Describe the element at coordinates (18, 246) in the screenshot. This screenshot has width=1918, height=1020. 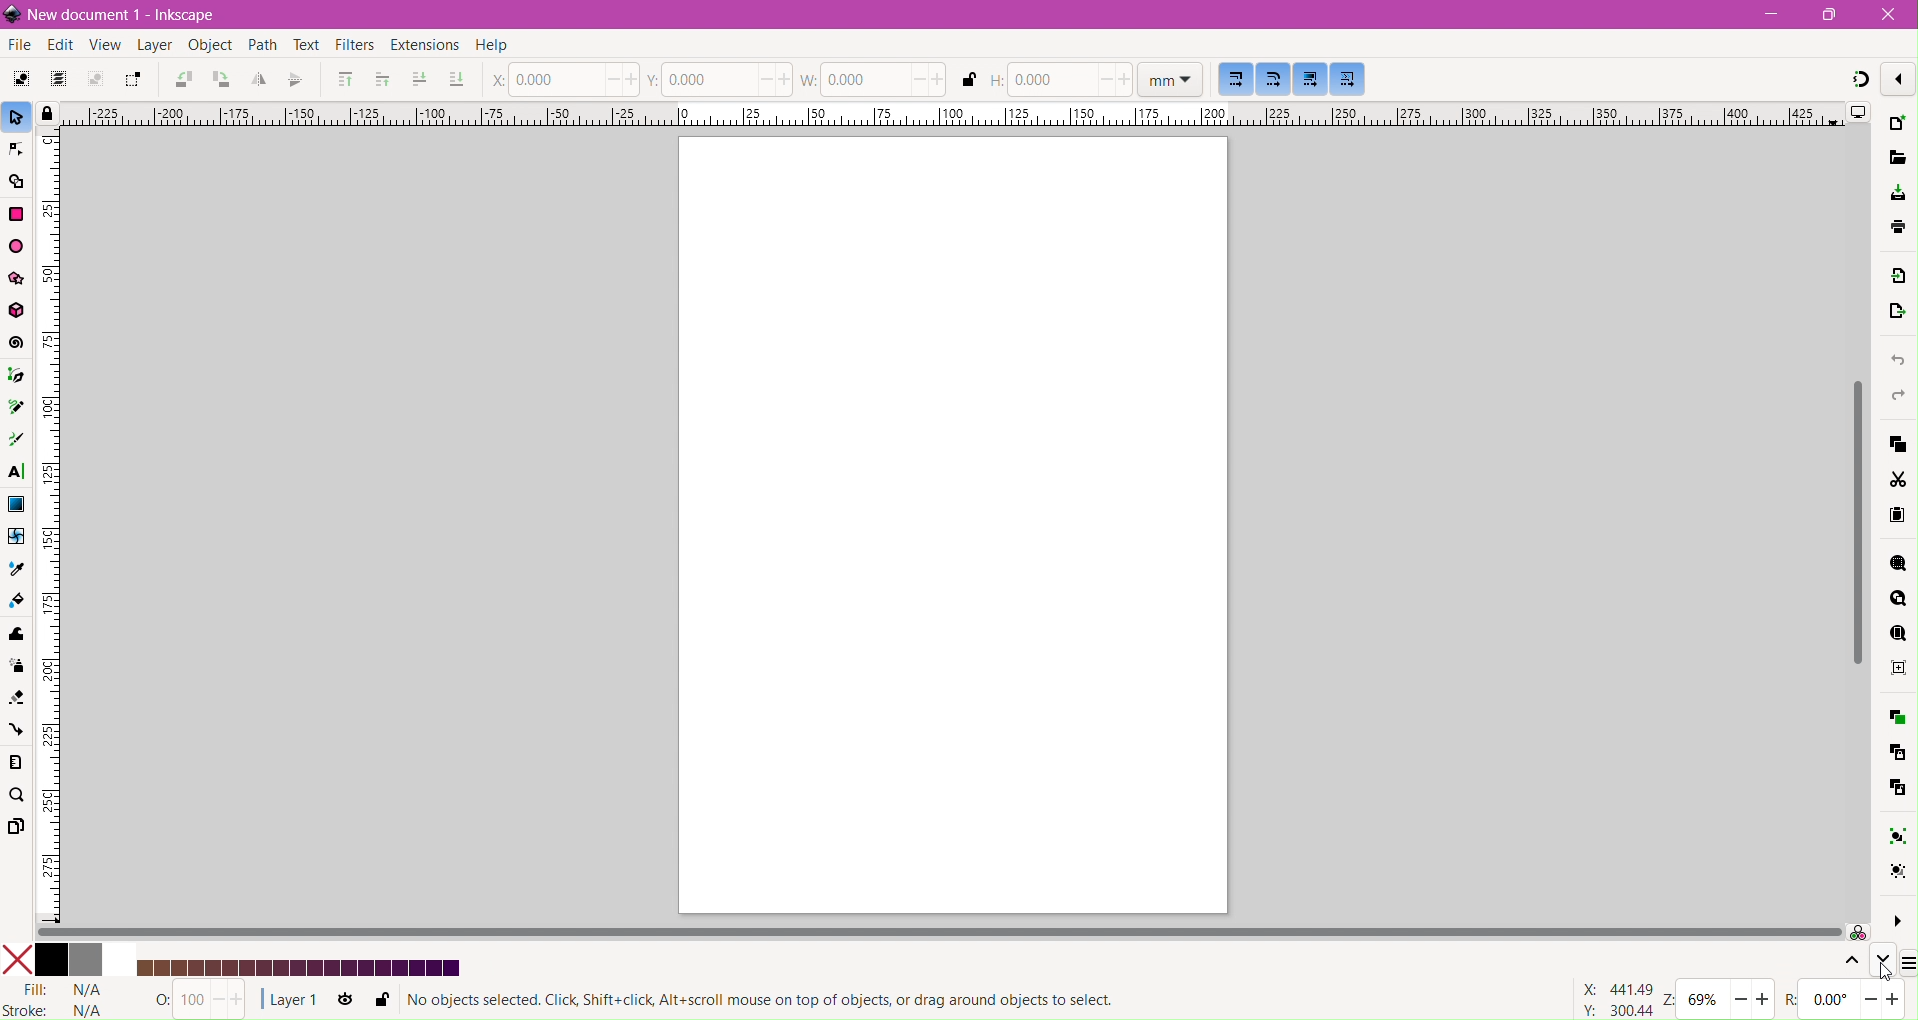
I see `Ellipse/Arc Tool` at that location.